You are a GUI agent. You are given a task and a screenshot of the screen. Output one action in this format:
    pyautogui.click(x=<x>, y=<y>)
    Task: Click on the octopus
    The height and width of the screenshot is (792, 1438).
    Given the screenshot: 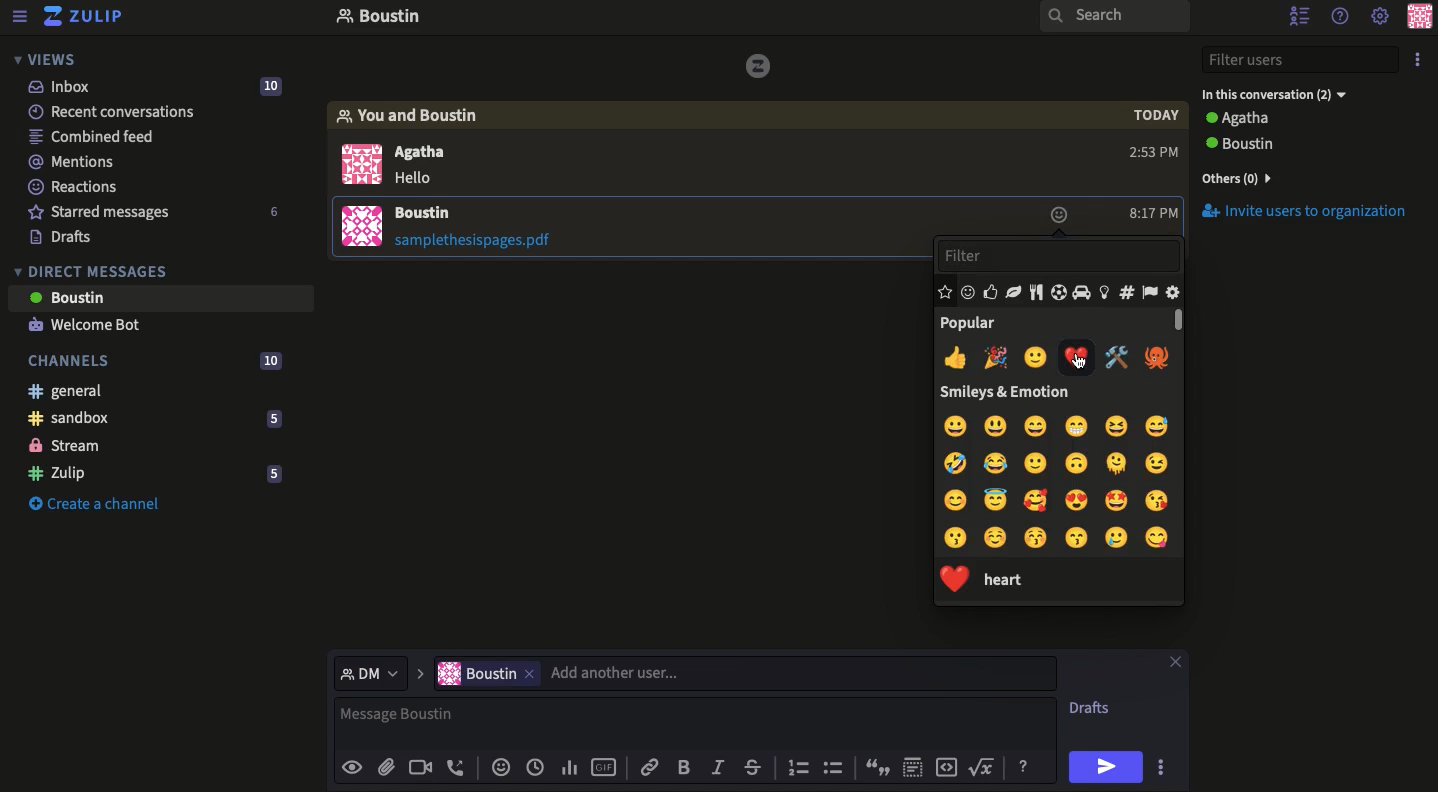 What is the action you would take?
    pyautogui.click(x=1156, y=355)
    